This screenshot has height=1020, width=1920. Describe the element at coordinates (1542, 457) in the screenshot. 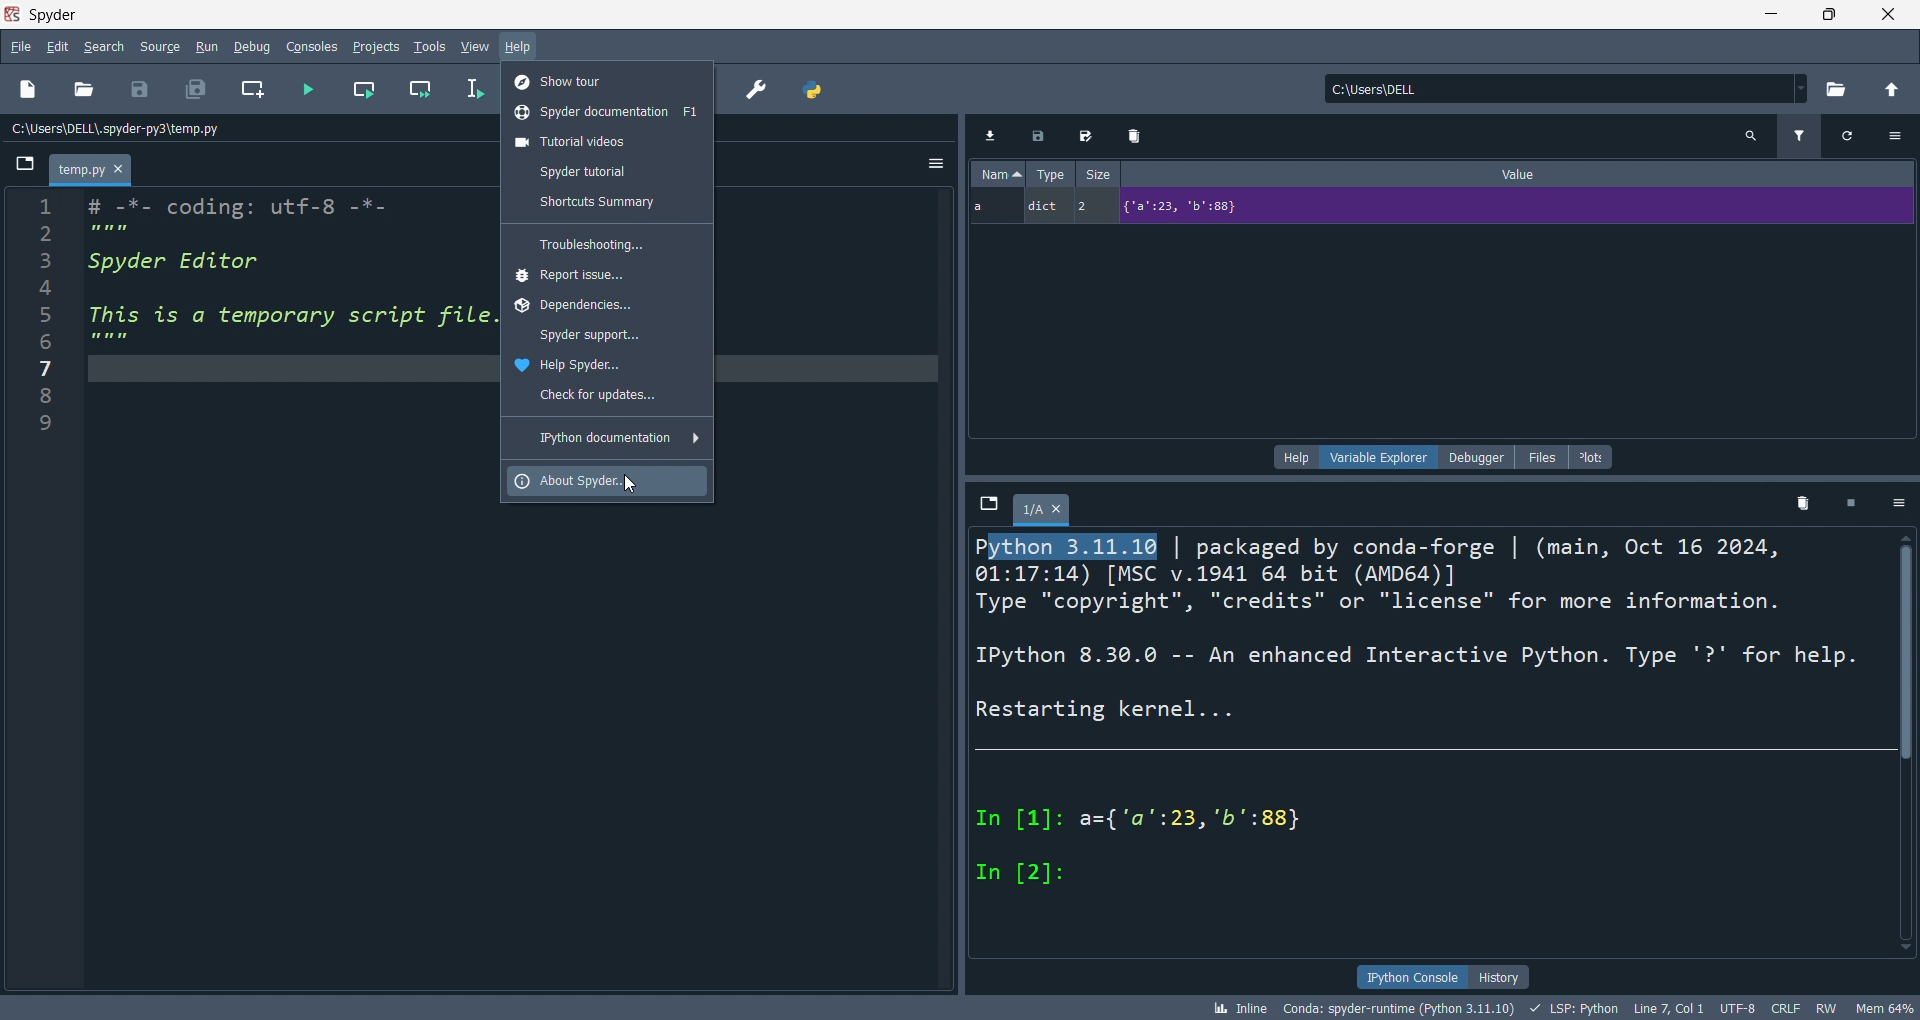

I see `files` at that location.